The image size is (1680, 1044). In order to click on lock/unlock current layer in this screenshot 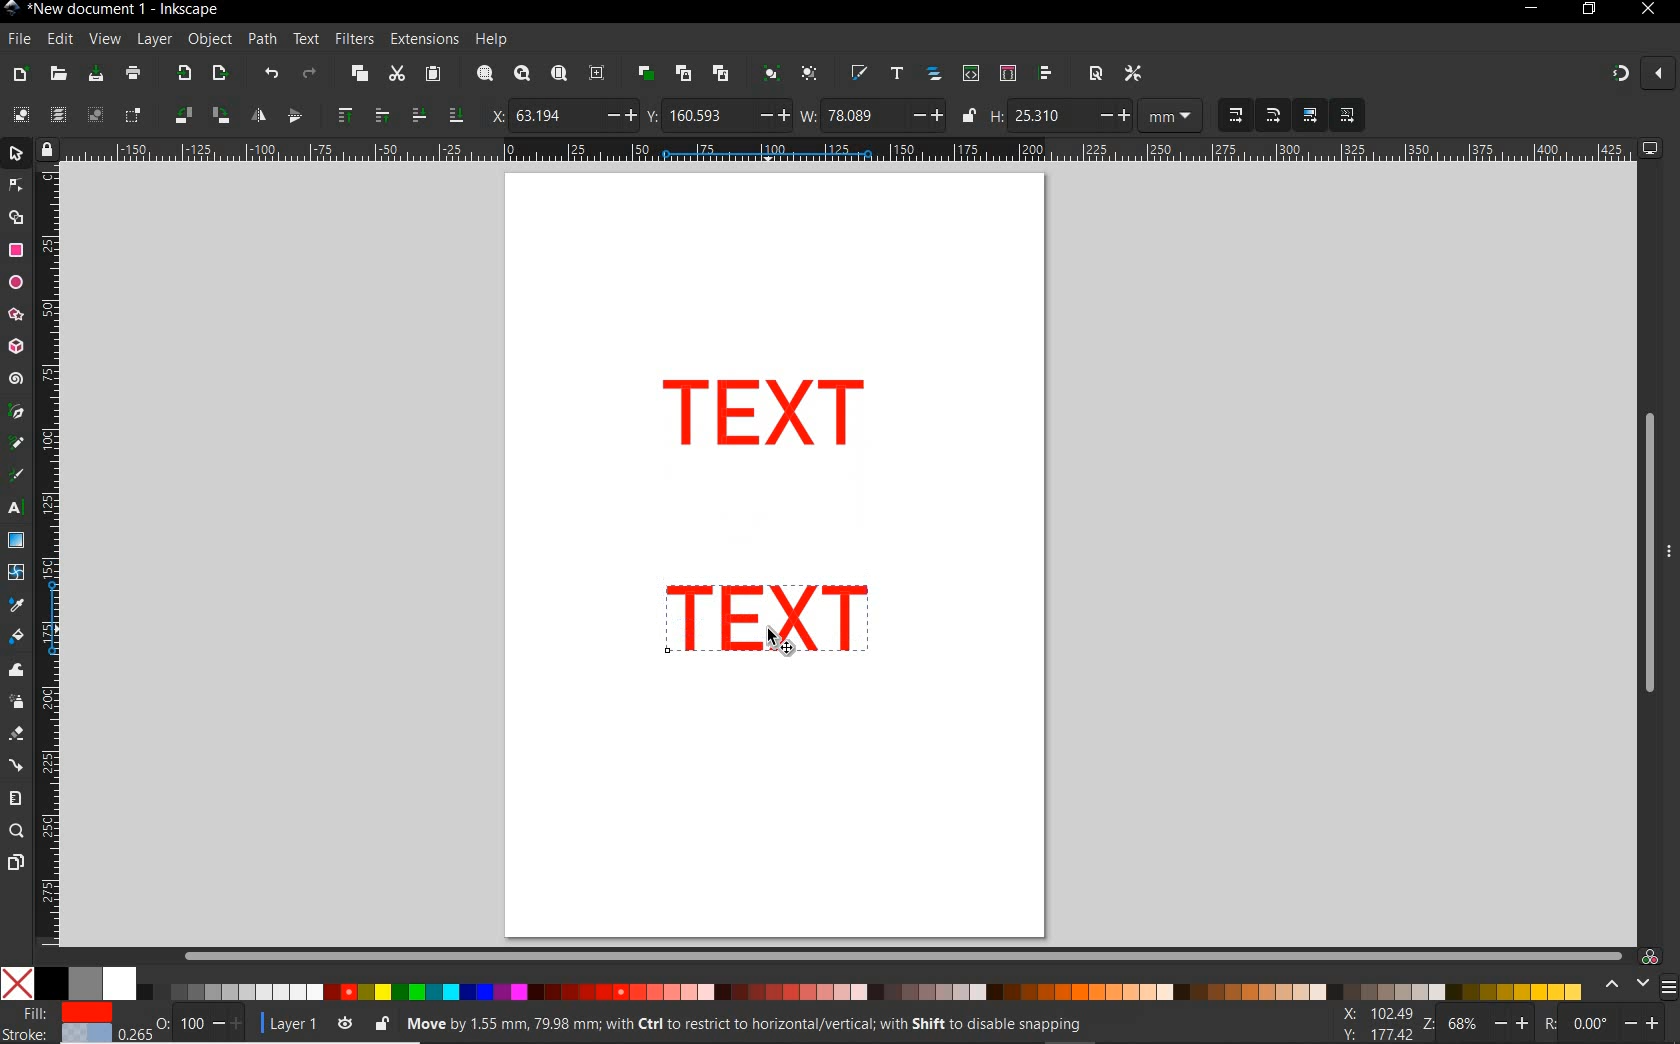, I will do `click(381, 1022)`.